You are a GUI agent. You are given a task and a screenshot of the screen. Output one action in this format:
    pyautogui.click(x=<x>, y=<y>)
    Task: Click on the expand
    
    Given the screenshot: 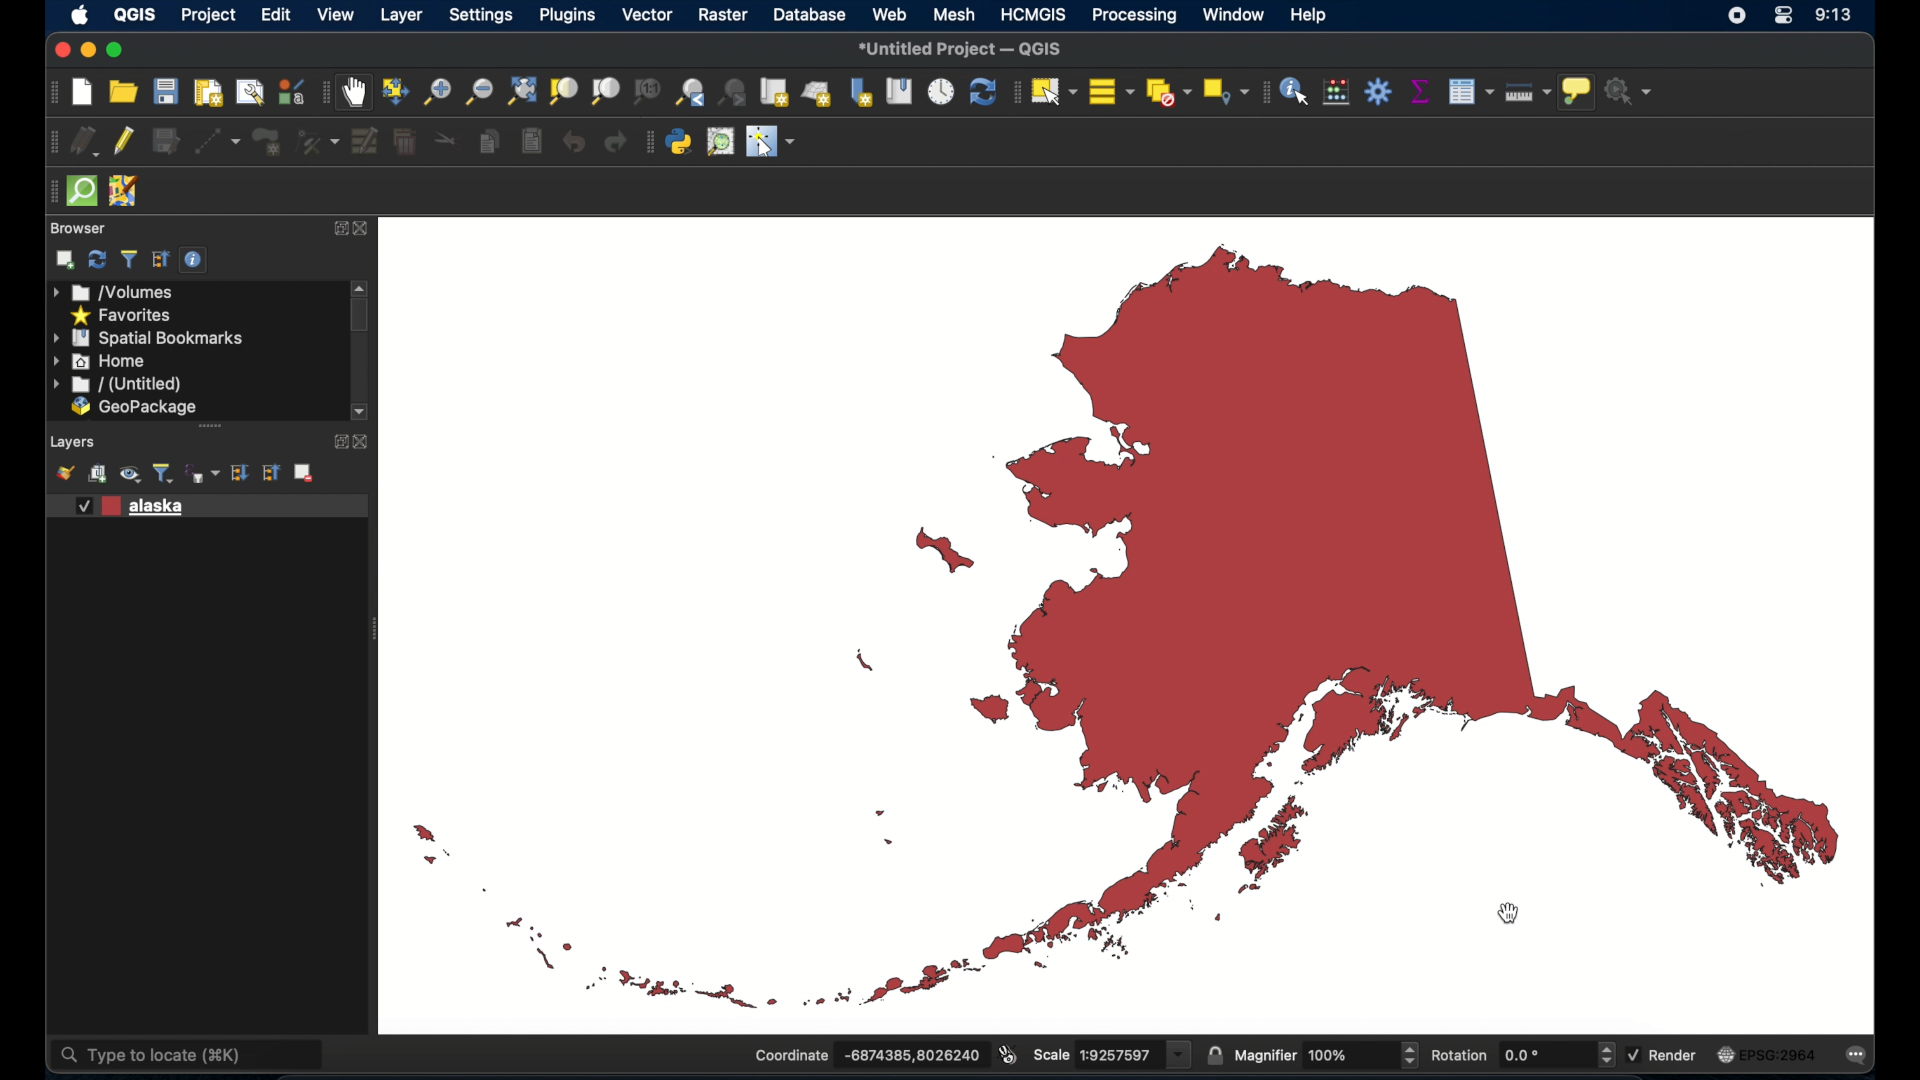 What is the action you would take?
    pyautogui.click(x=338, y=441)
    